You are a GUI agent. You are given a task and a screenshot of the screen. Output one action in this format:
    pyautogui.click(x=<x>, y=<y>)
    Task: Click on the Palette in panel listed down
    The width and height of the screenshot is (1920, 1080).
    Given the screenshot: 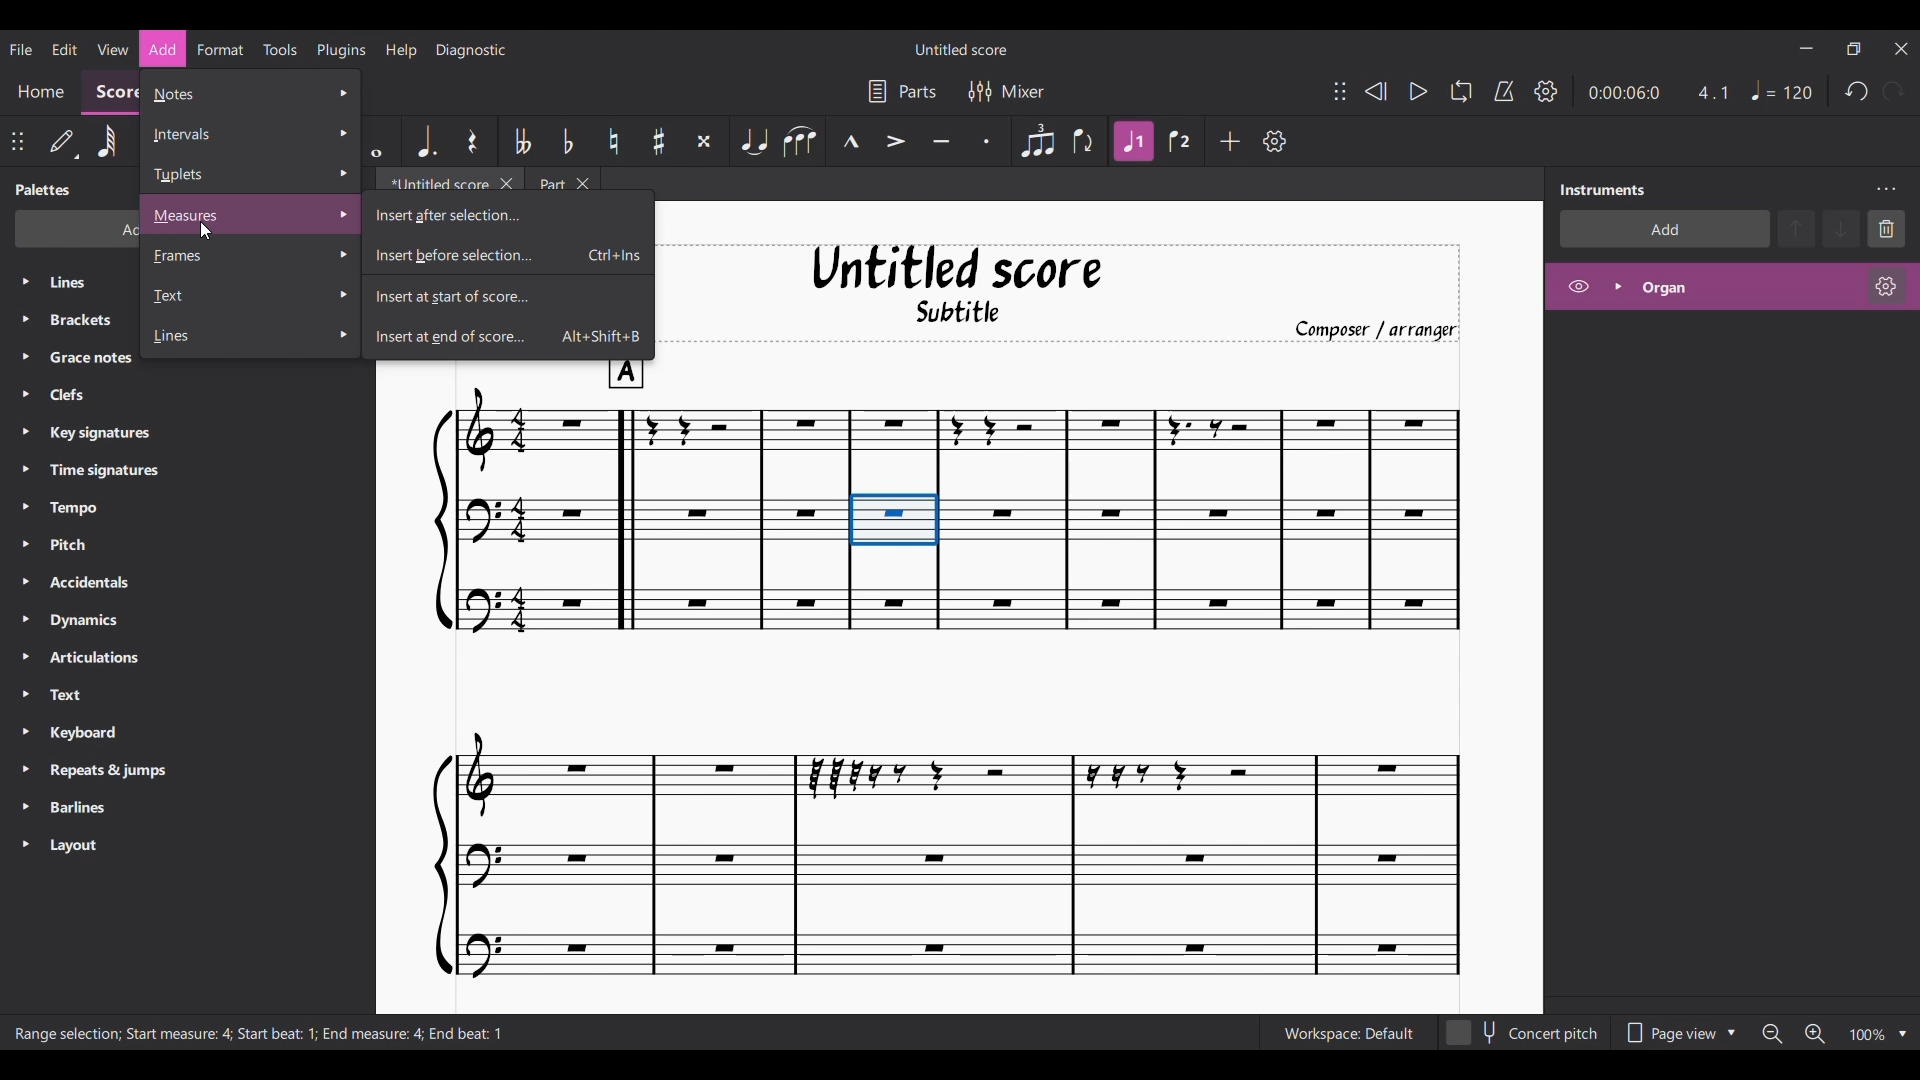 What is the action you would take?
    pyautogui.click(x=91, y=566)
    